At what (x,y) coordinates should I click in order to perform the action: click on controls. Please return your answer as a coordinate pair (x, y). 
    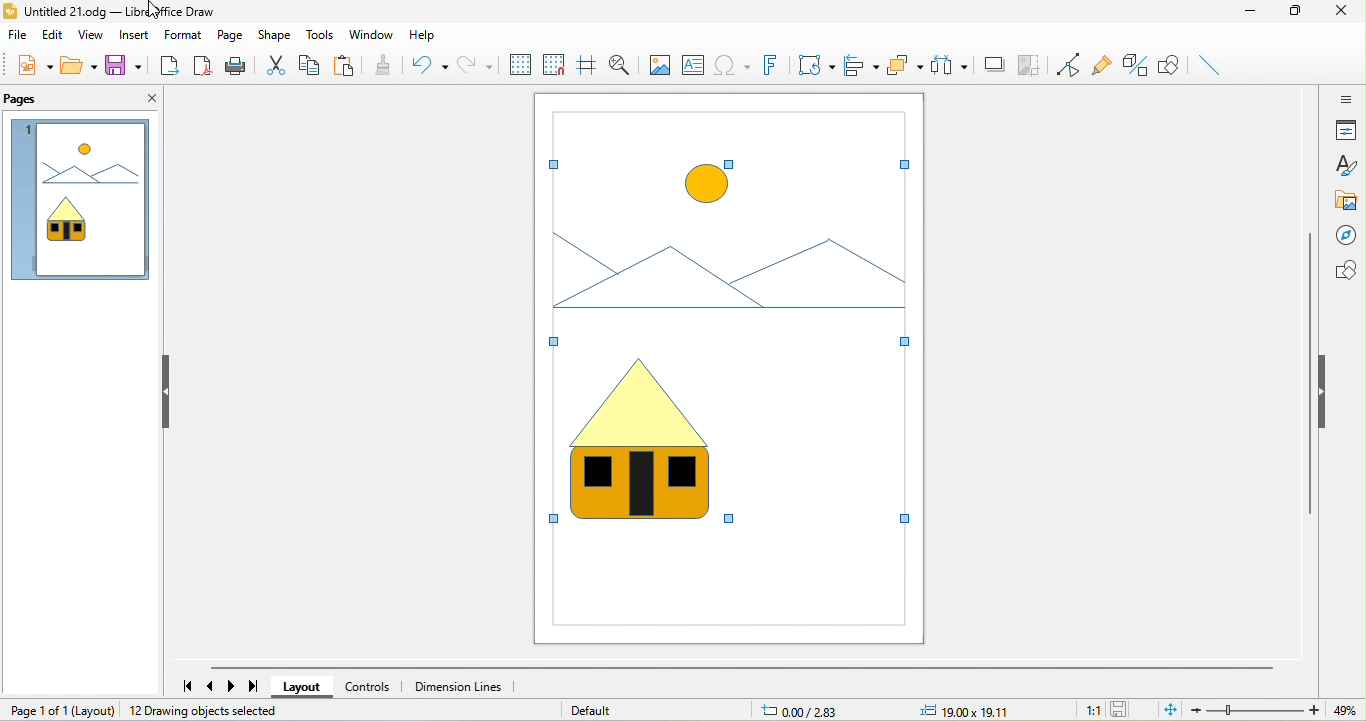
    Looking at the image, I should click on (368, 686).